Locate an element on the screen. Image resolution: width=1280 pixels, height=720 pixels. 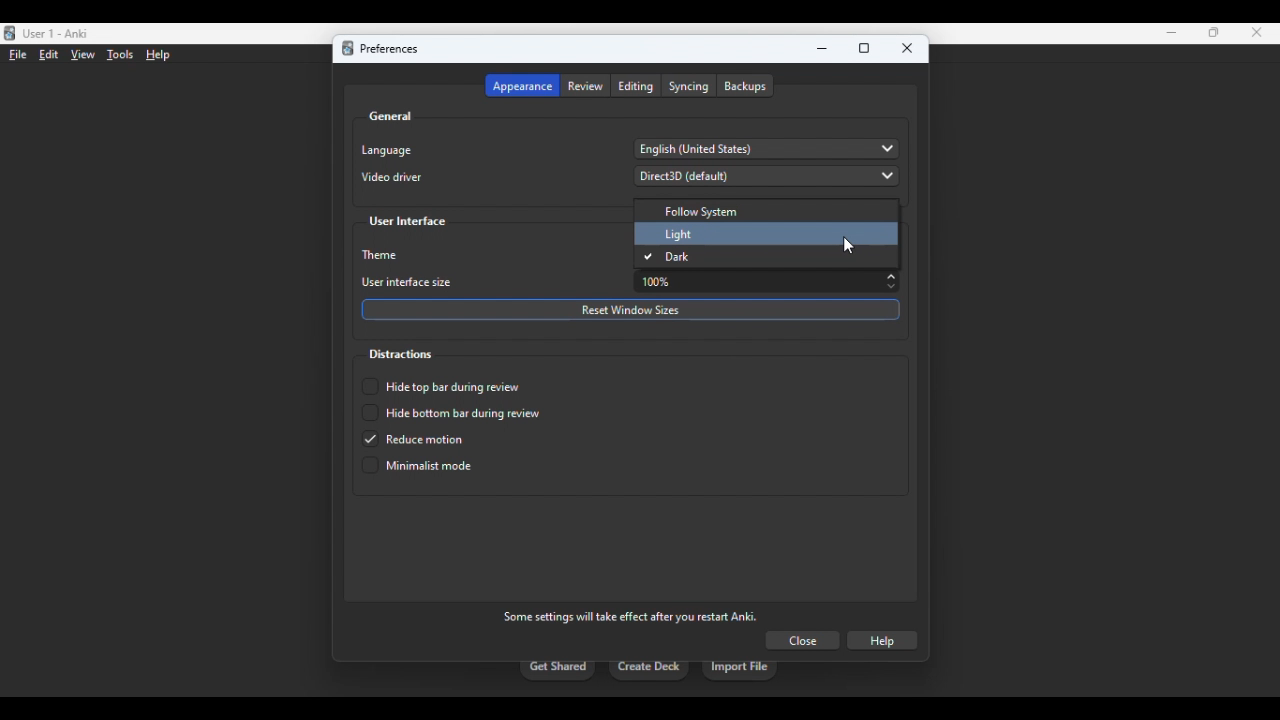
review is located at coordinates (586, 86).